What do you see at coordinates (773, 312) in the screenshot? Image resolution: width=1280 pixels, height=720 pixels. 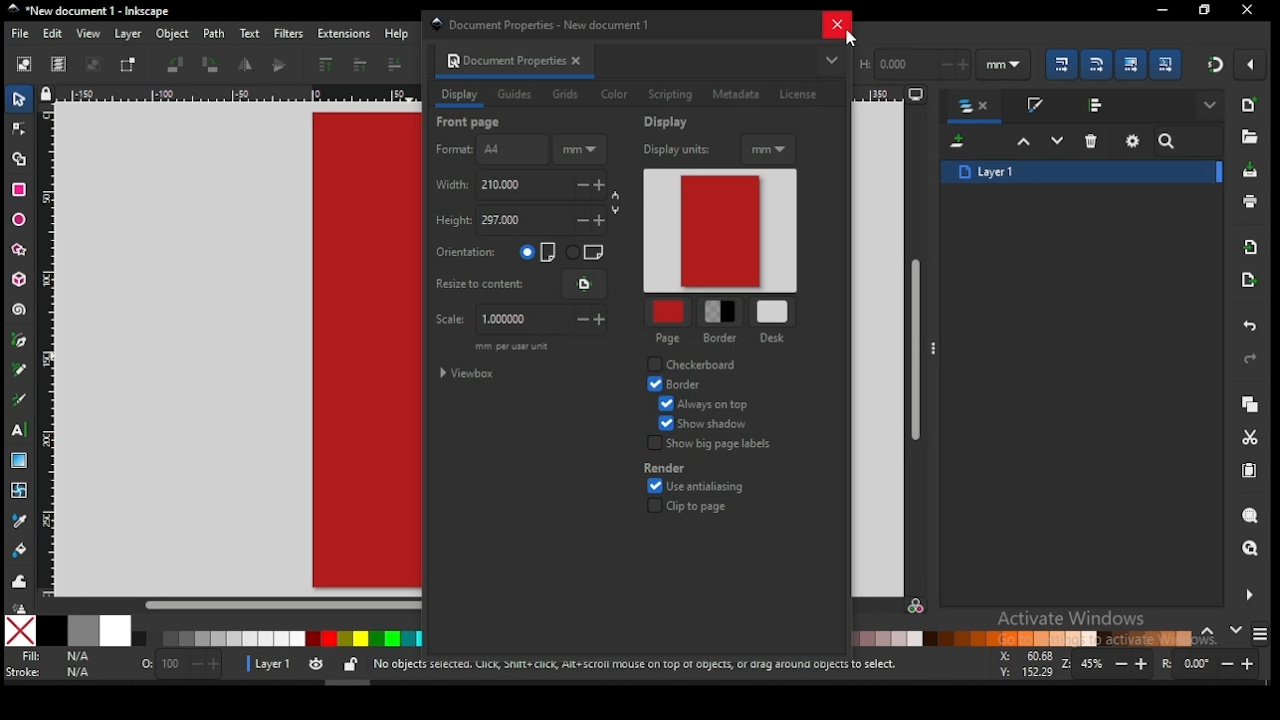 I see `desk` at bounding box center [773, 312].